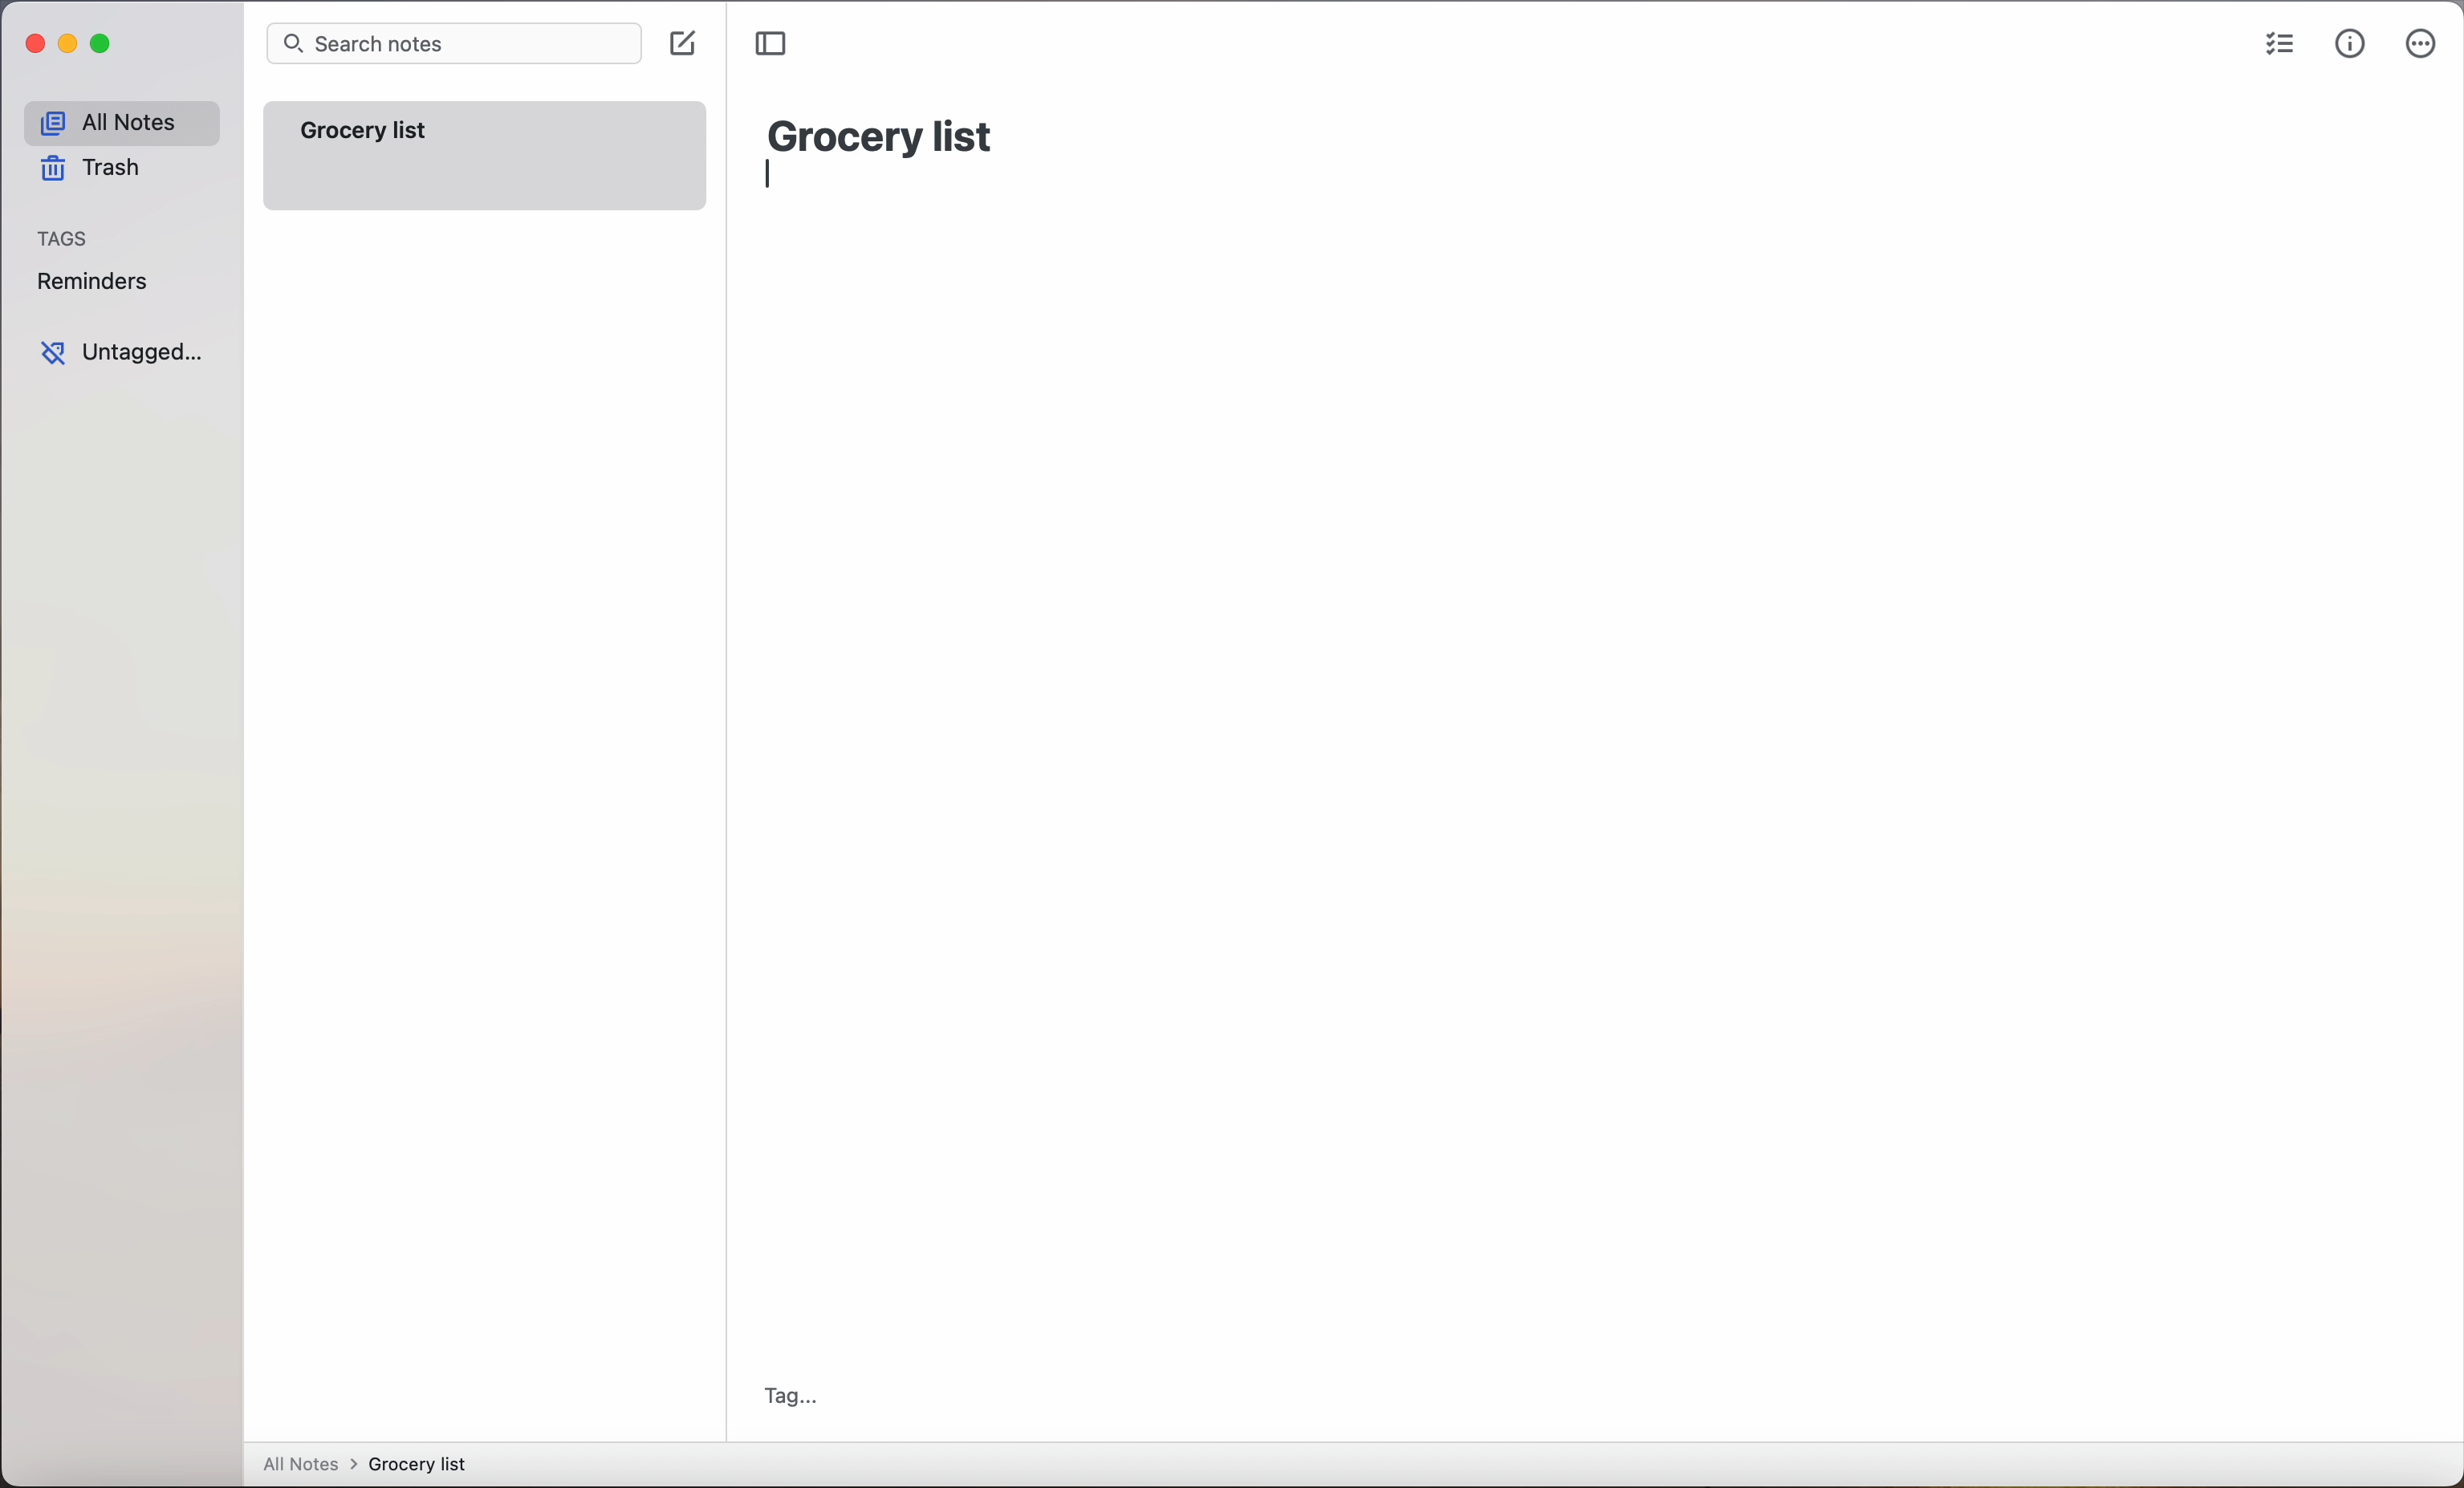 The width and height of the screenshot is (2464, 1488). What do you see at coordinates (106, 46) in the screenshot?
I see `maximize Simplenote` at bounding box center [106, 46].